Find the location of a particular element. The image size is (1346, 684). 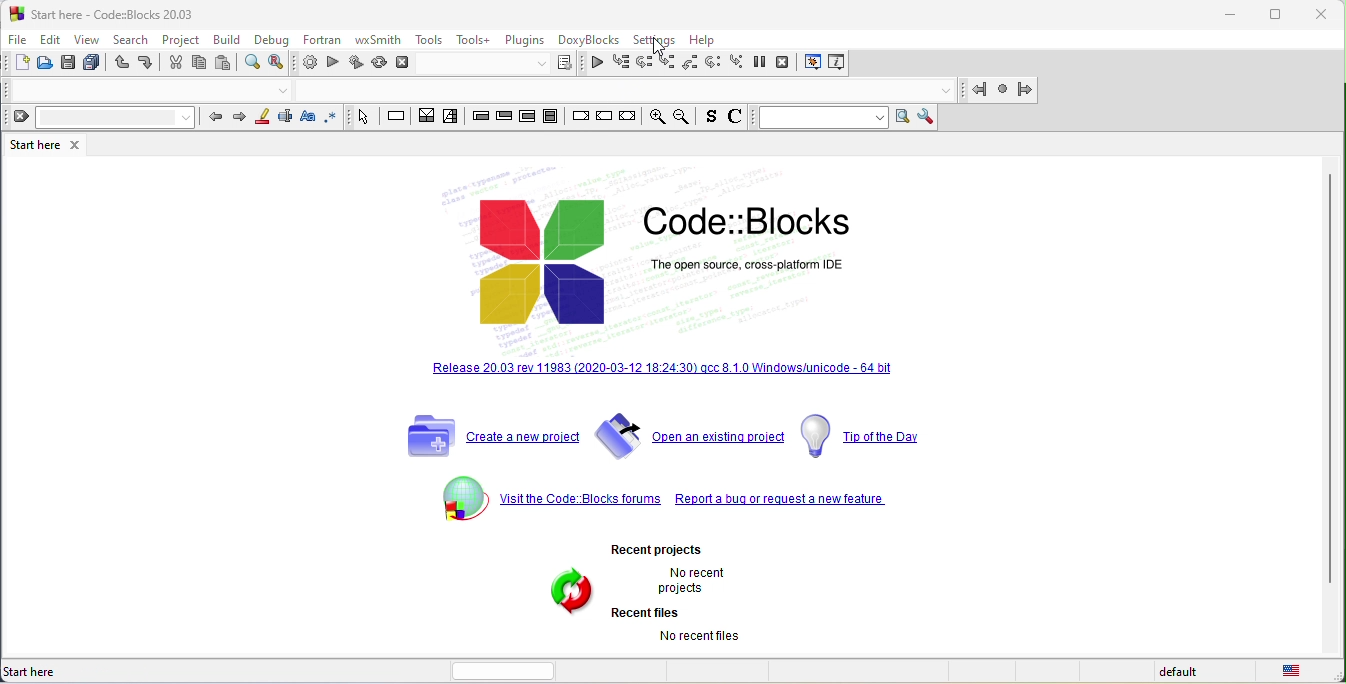

build is located at coordinates (232, 40).